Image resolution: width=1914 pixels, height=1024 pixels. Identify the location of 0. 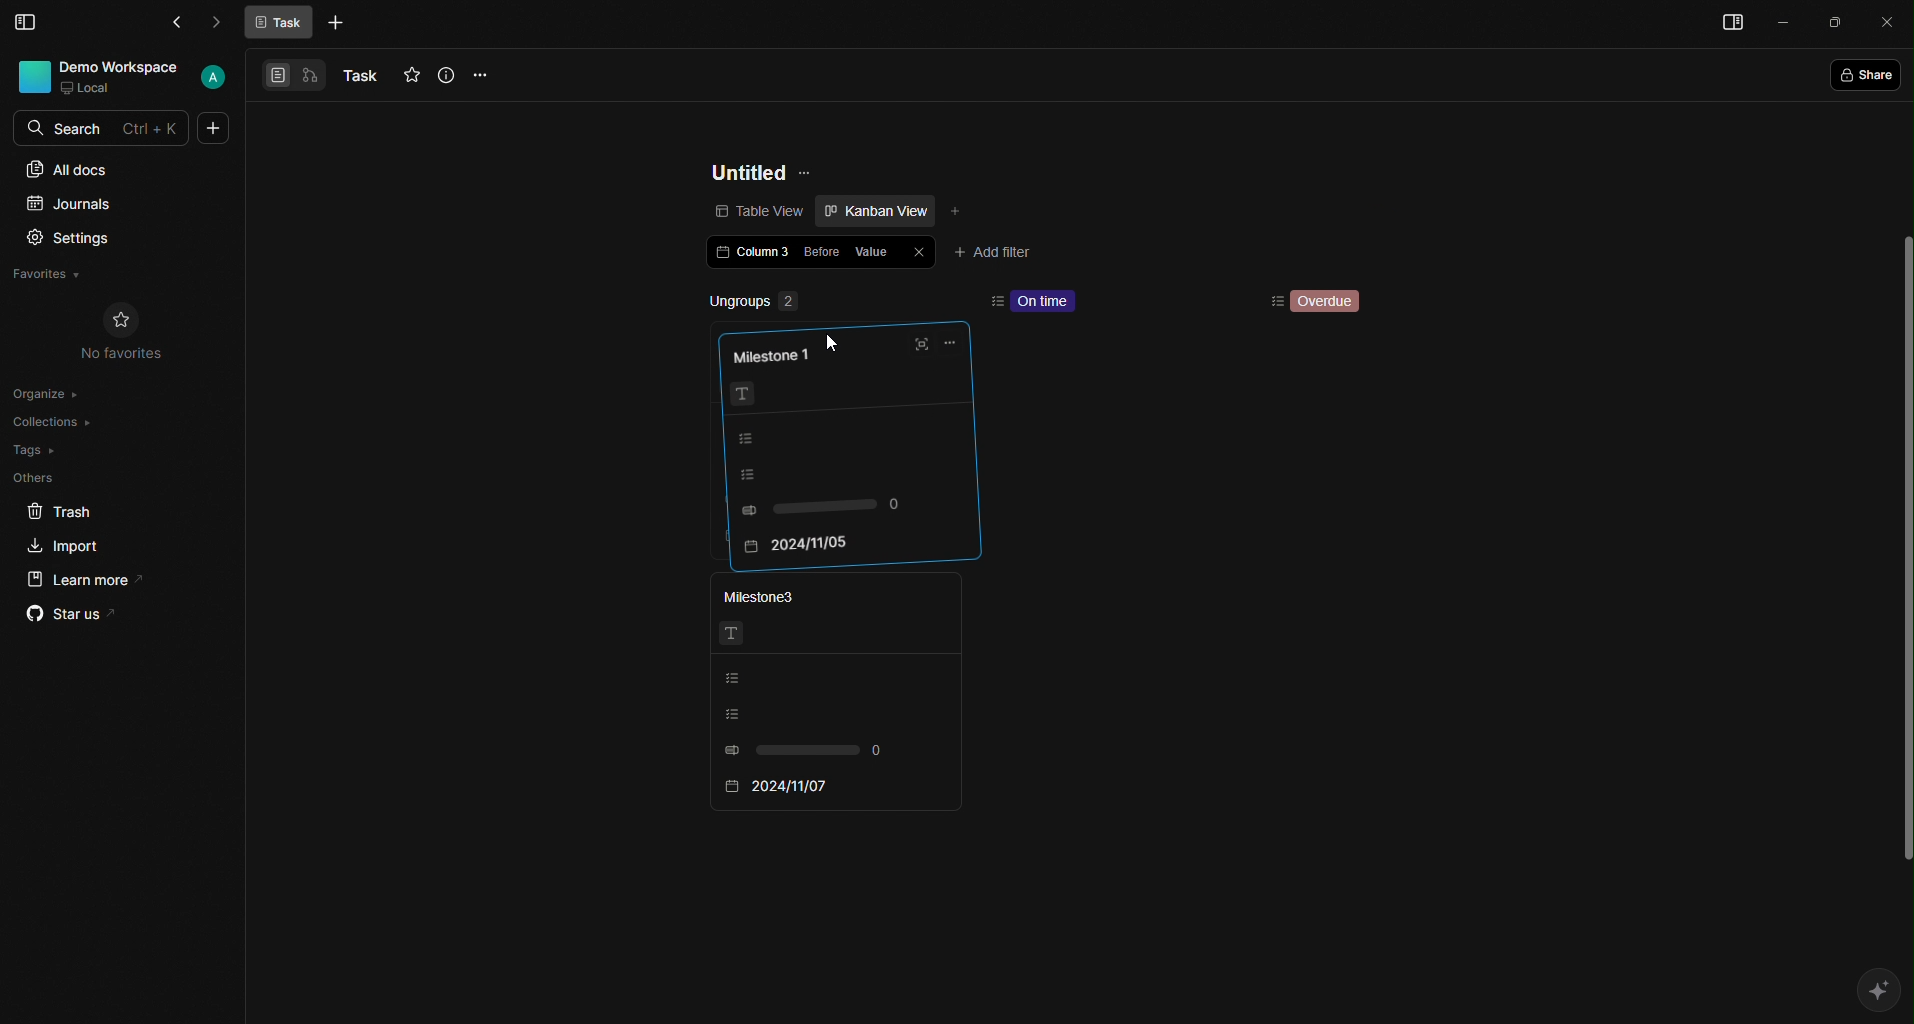
(801, 502).